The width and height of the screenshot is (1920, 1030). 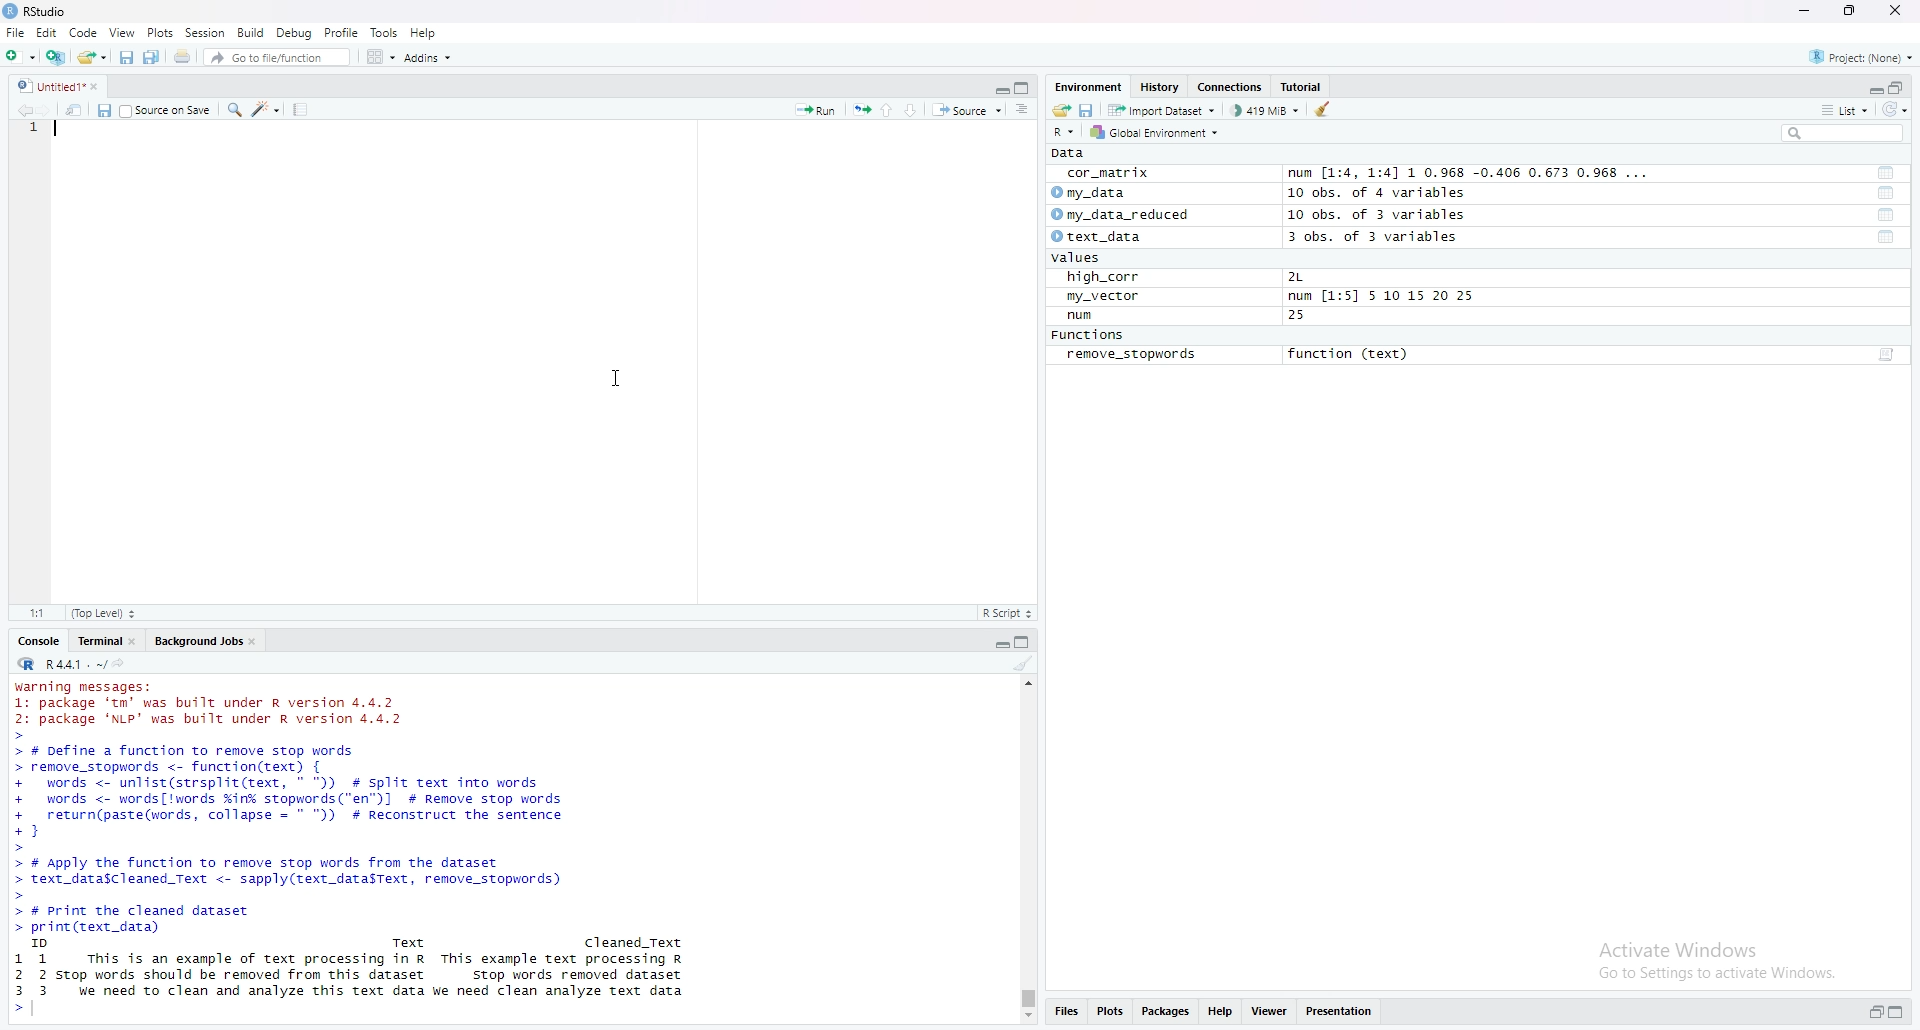 What do you see at coordinates (24, 664) in the screenshot?
I see `R` at bounding box center [24, 664].